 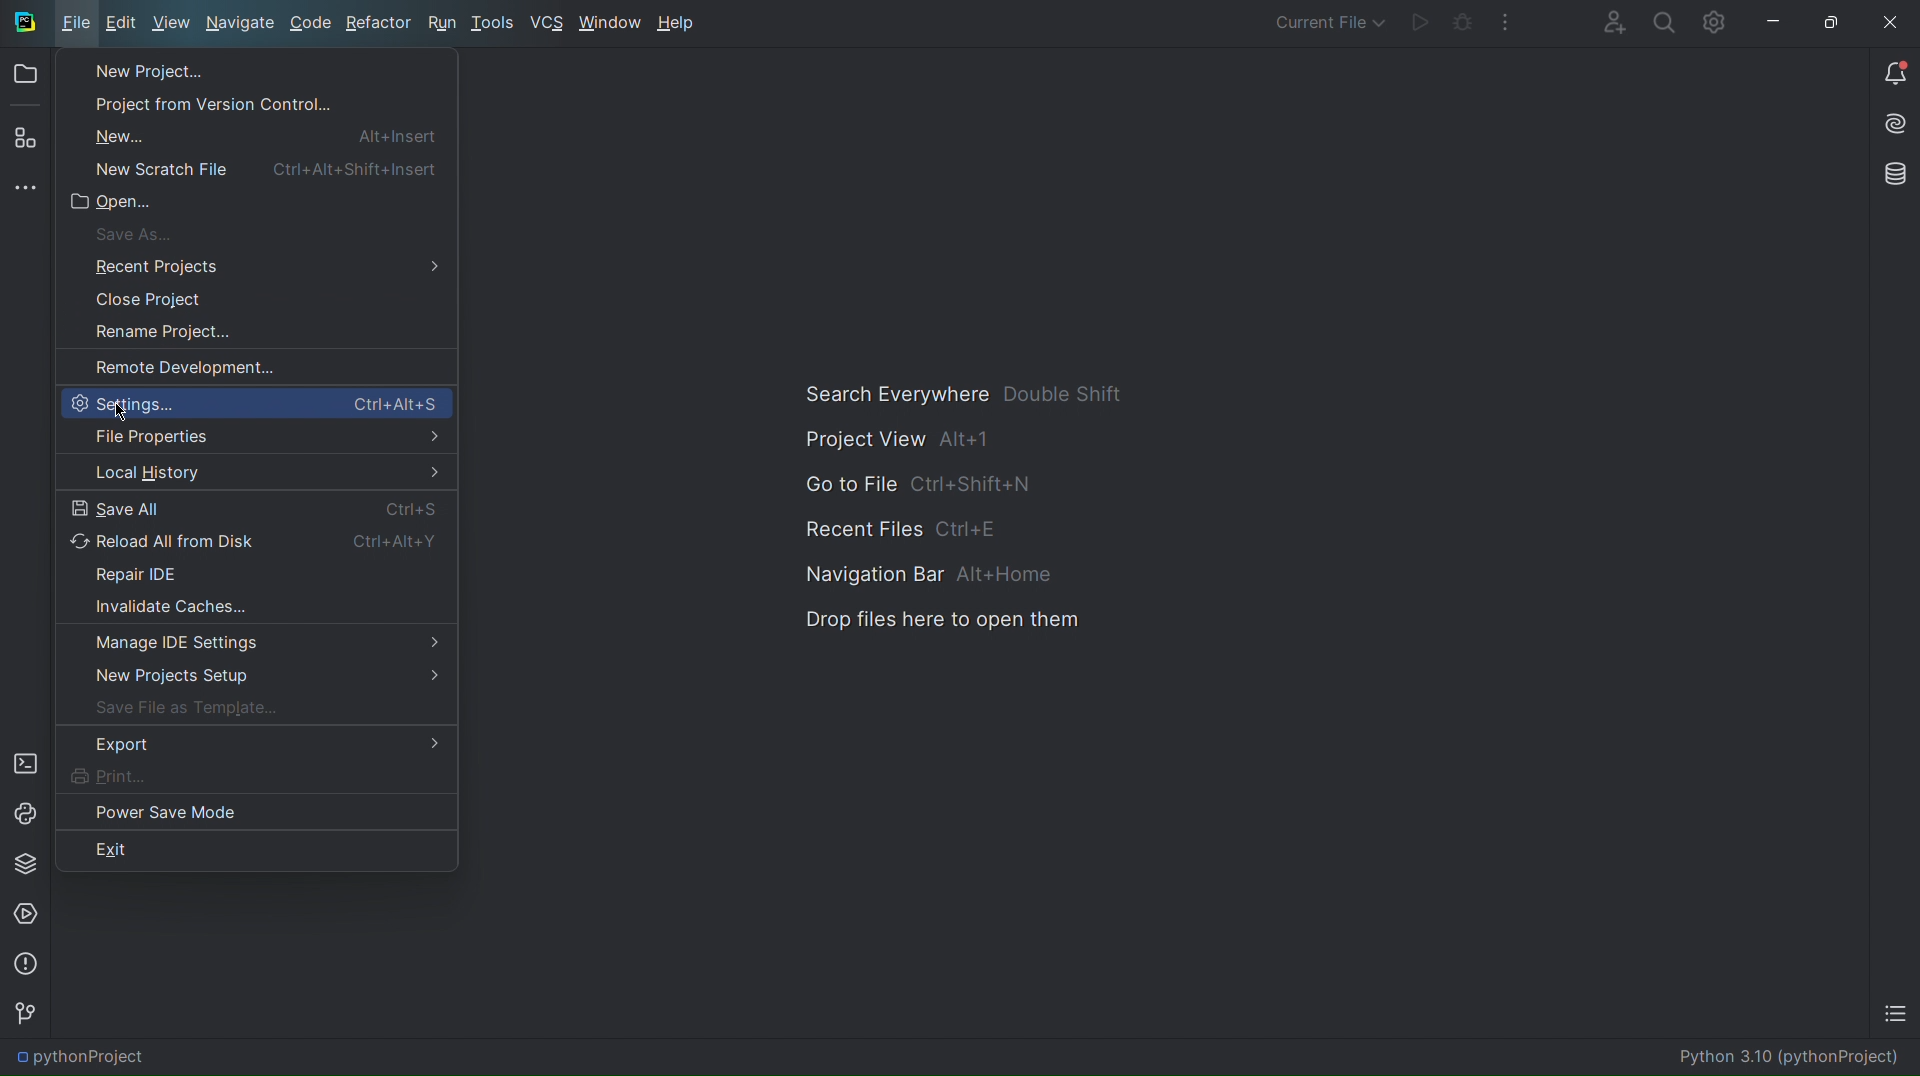 I want to click on Services, so click(x=28, y=914).